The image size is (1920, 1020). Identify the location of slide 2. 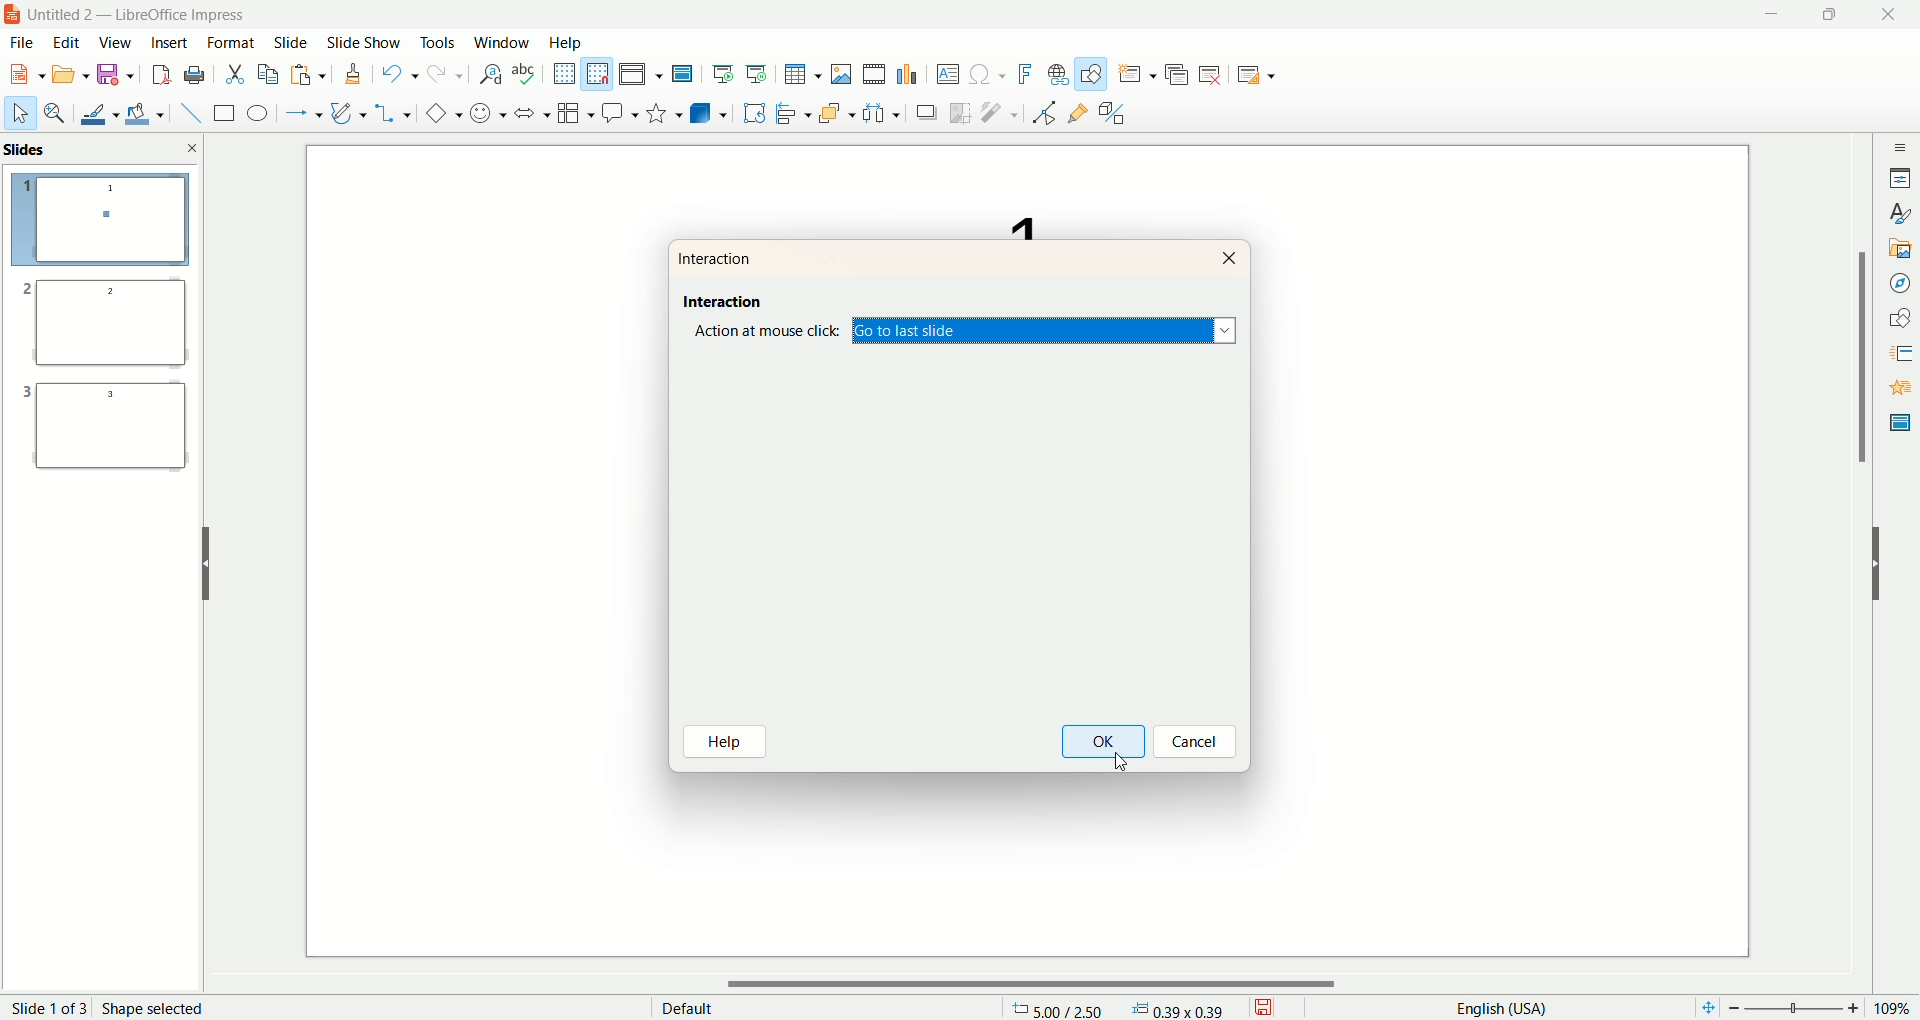
(100, 328).